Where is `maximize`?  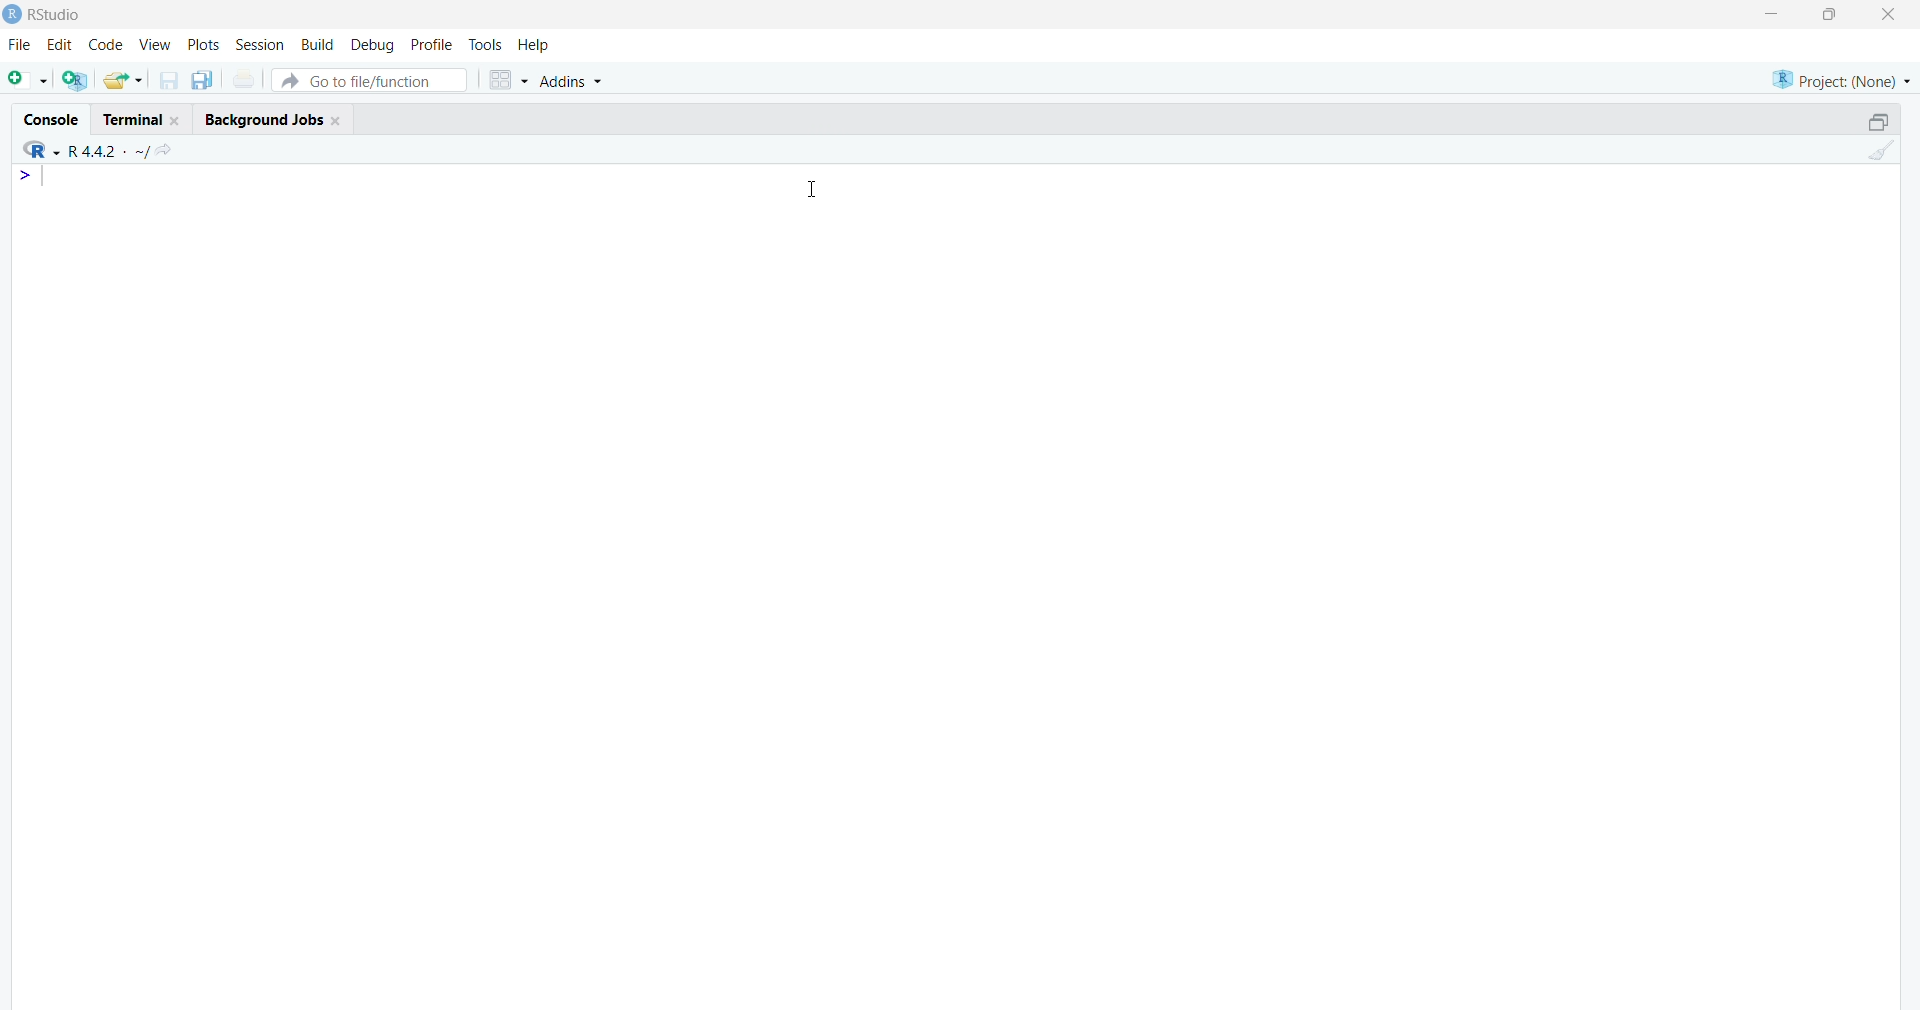
maximize is located at coordinates (1836, 14).